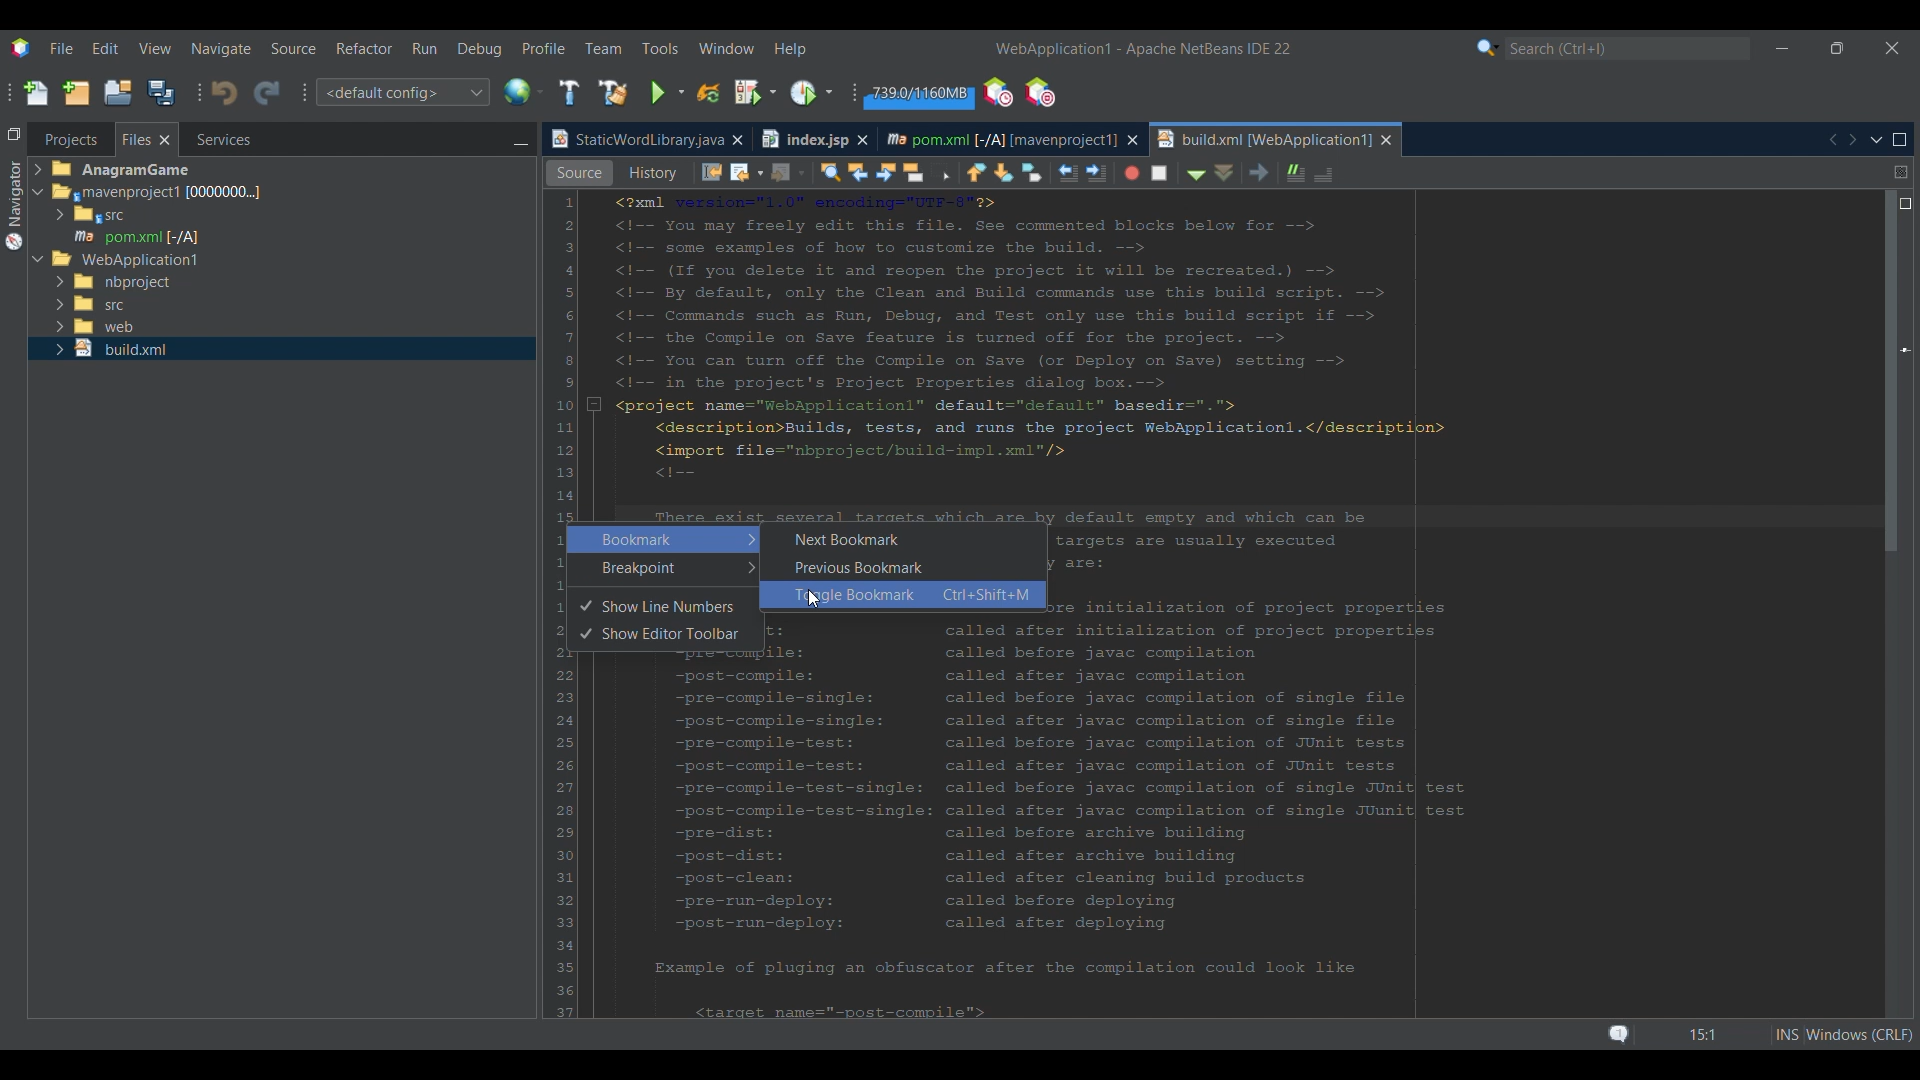  What do you see at coordinates (544, 48) in the screenshot?
I see `Profile menu` at bounding box center [544, 48].